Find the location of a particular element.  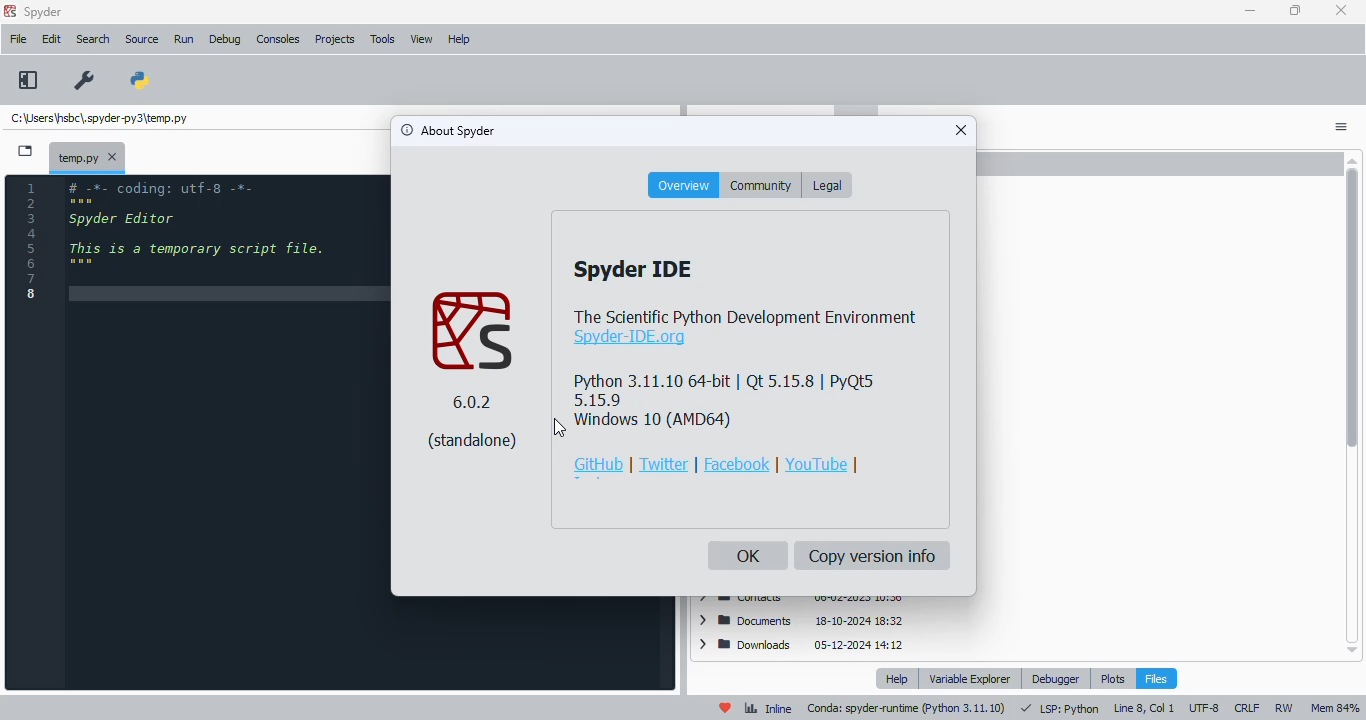

inline is located at coordinates (768, 708).